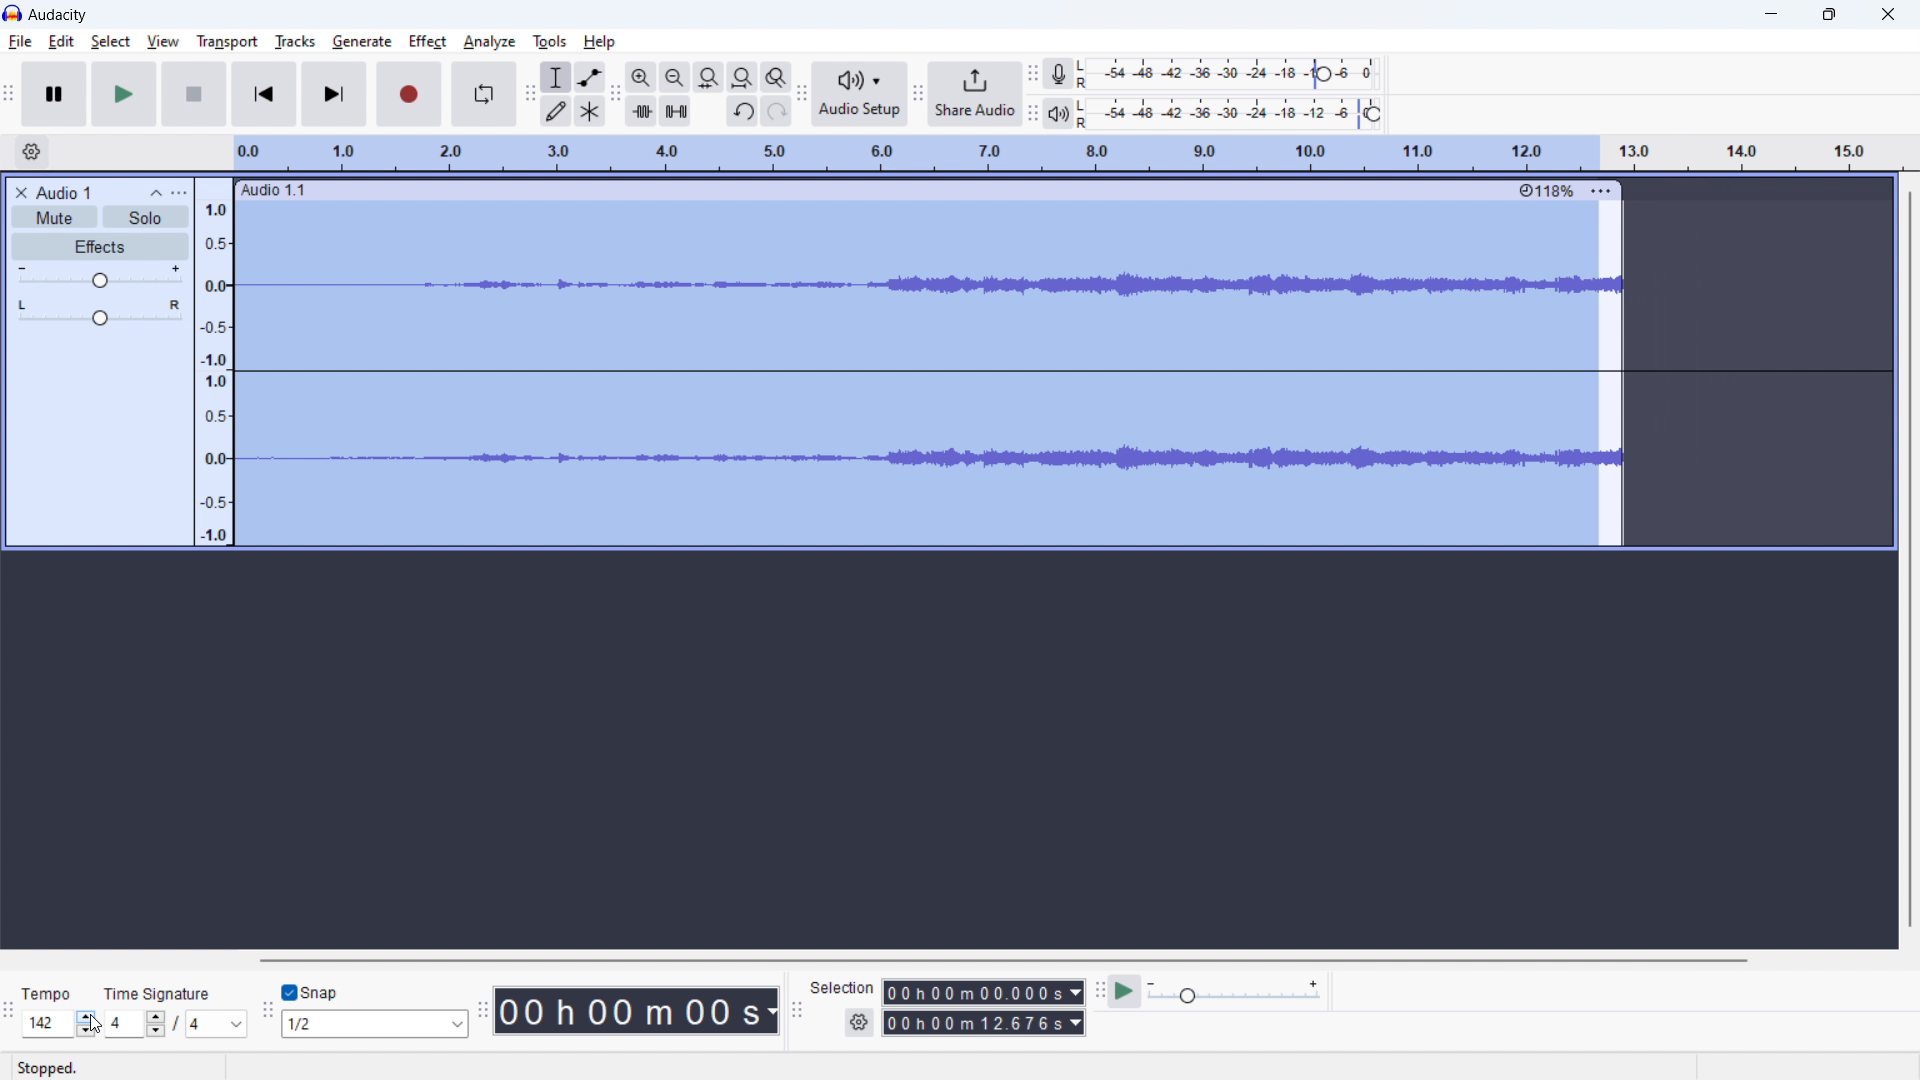 Image resolution: width=1920 pixels, height=1080 pixels. I want to click on volume, so click(98, 276).